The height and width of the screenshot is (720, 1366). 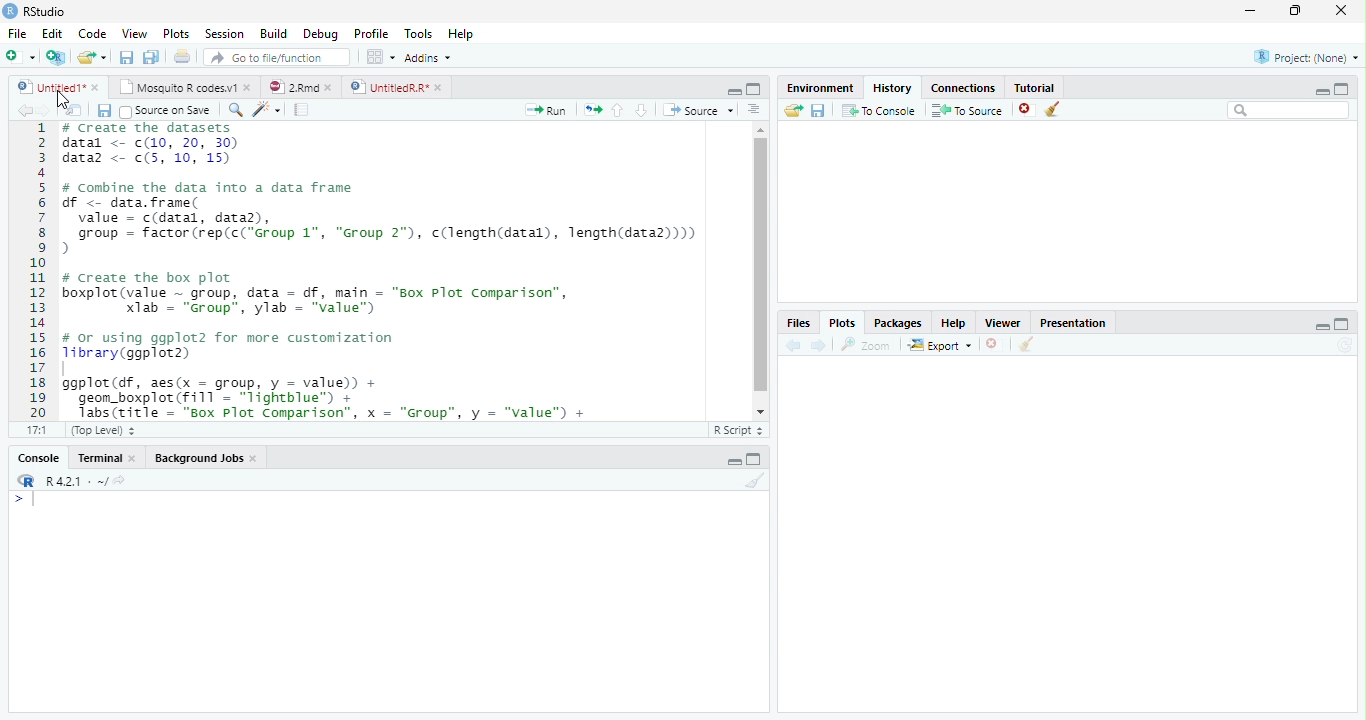 I want to click on Source, so click(x=699, y=110).